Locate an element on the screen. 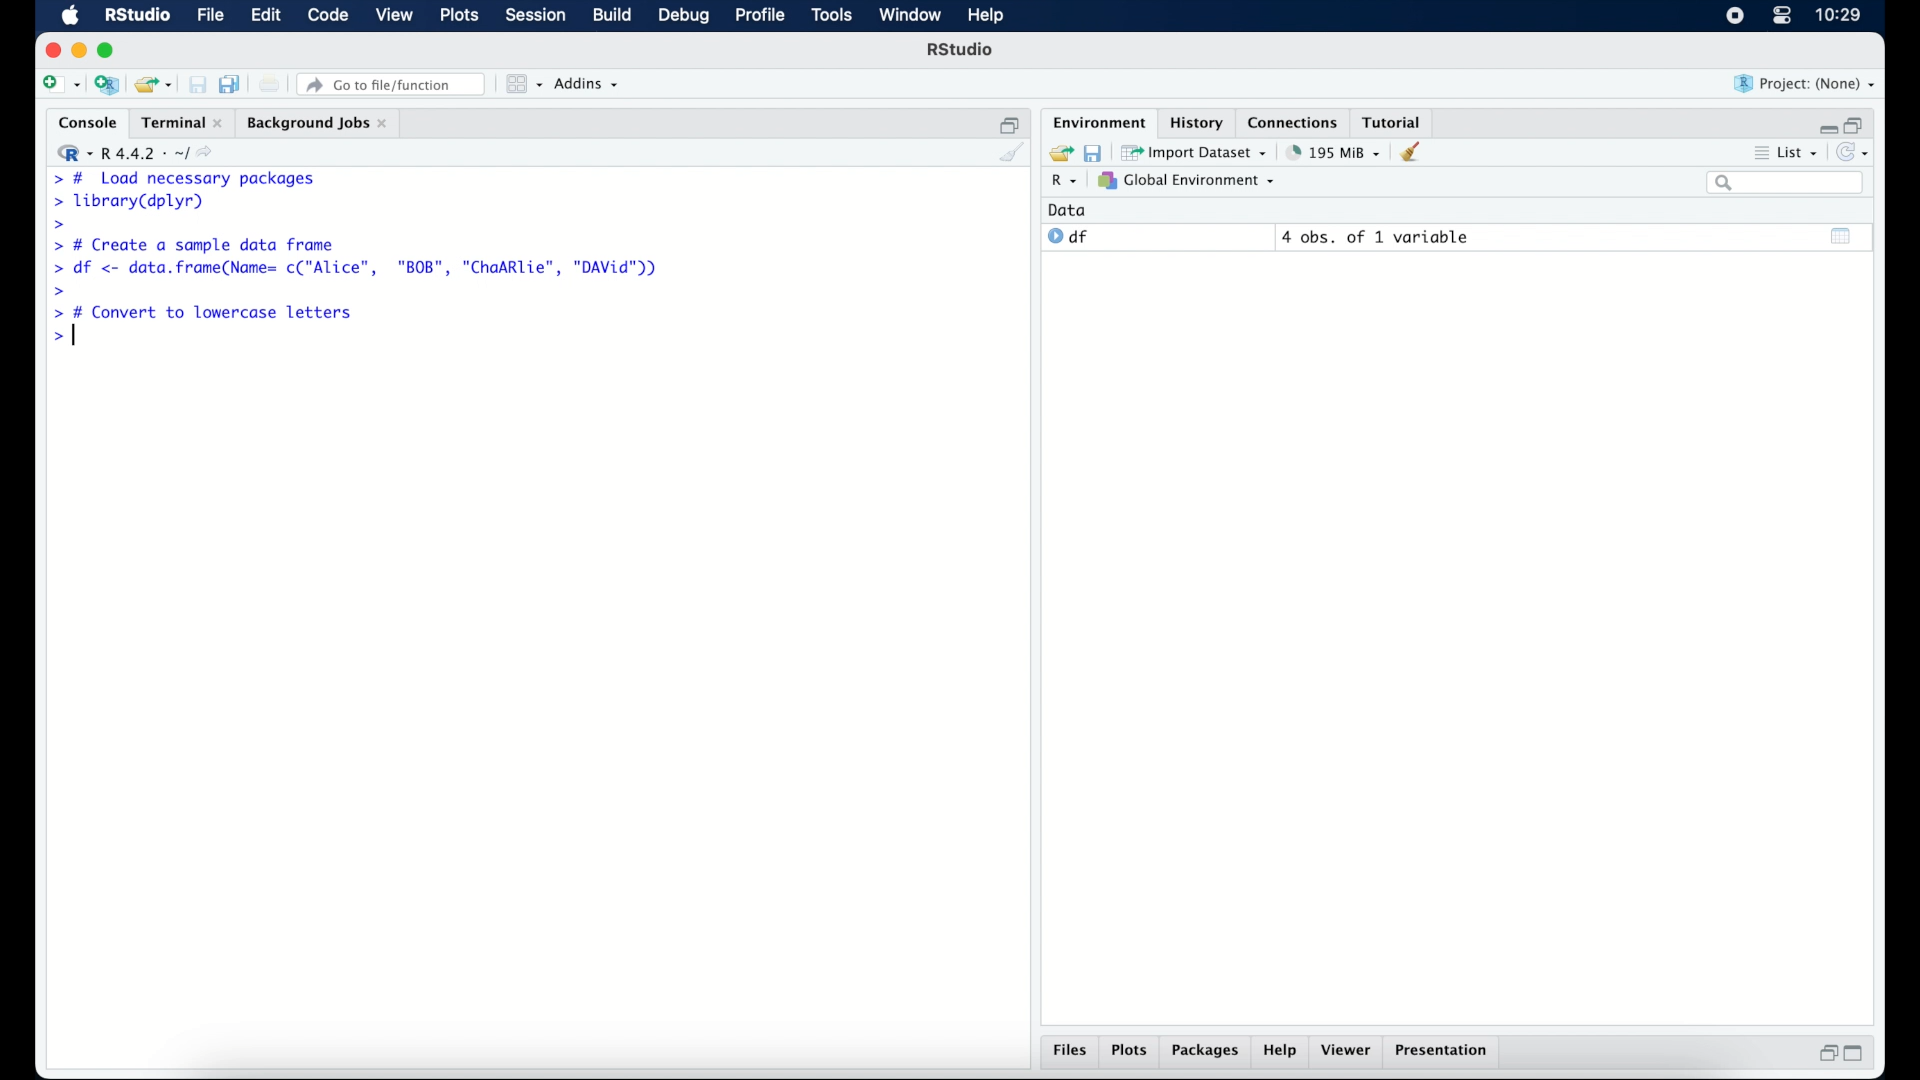 The width and height of the screenshot is (1920, 1080). date is located at coordinates (1068, 209).